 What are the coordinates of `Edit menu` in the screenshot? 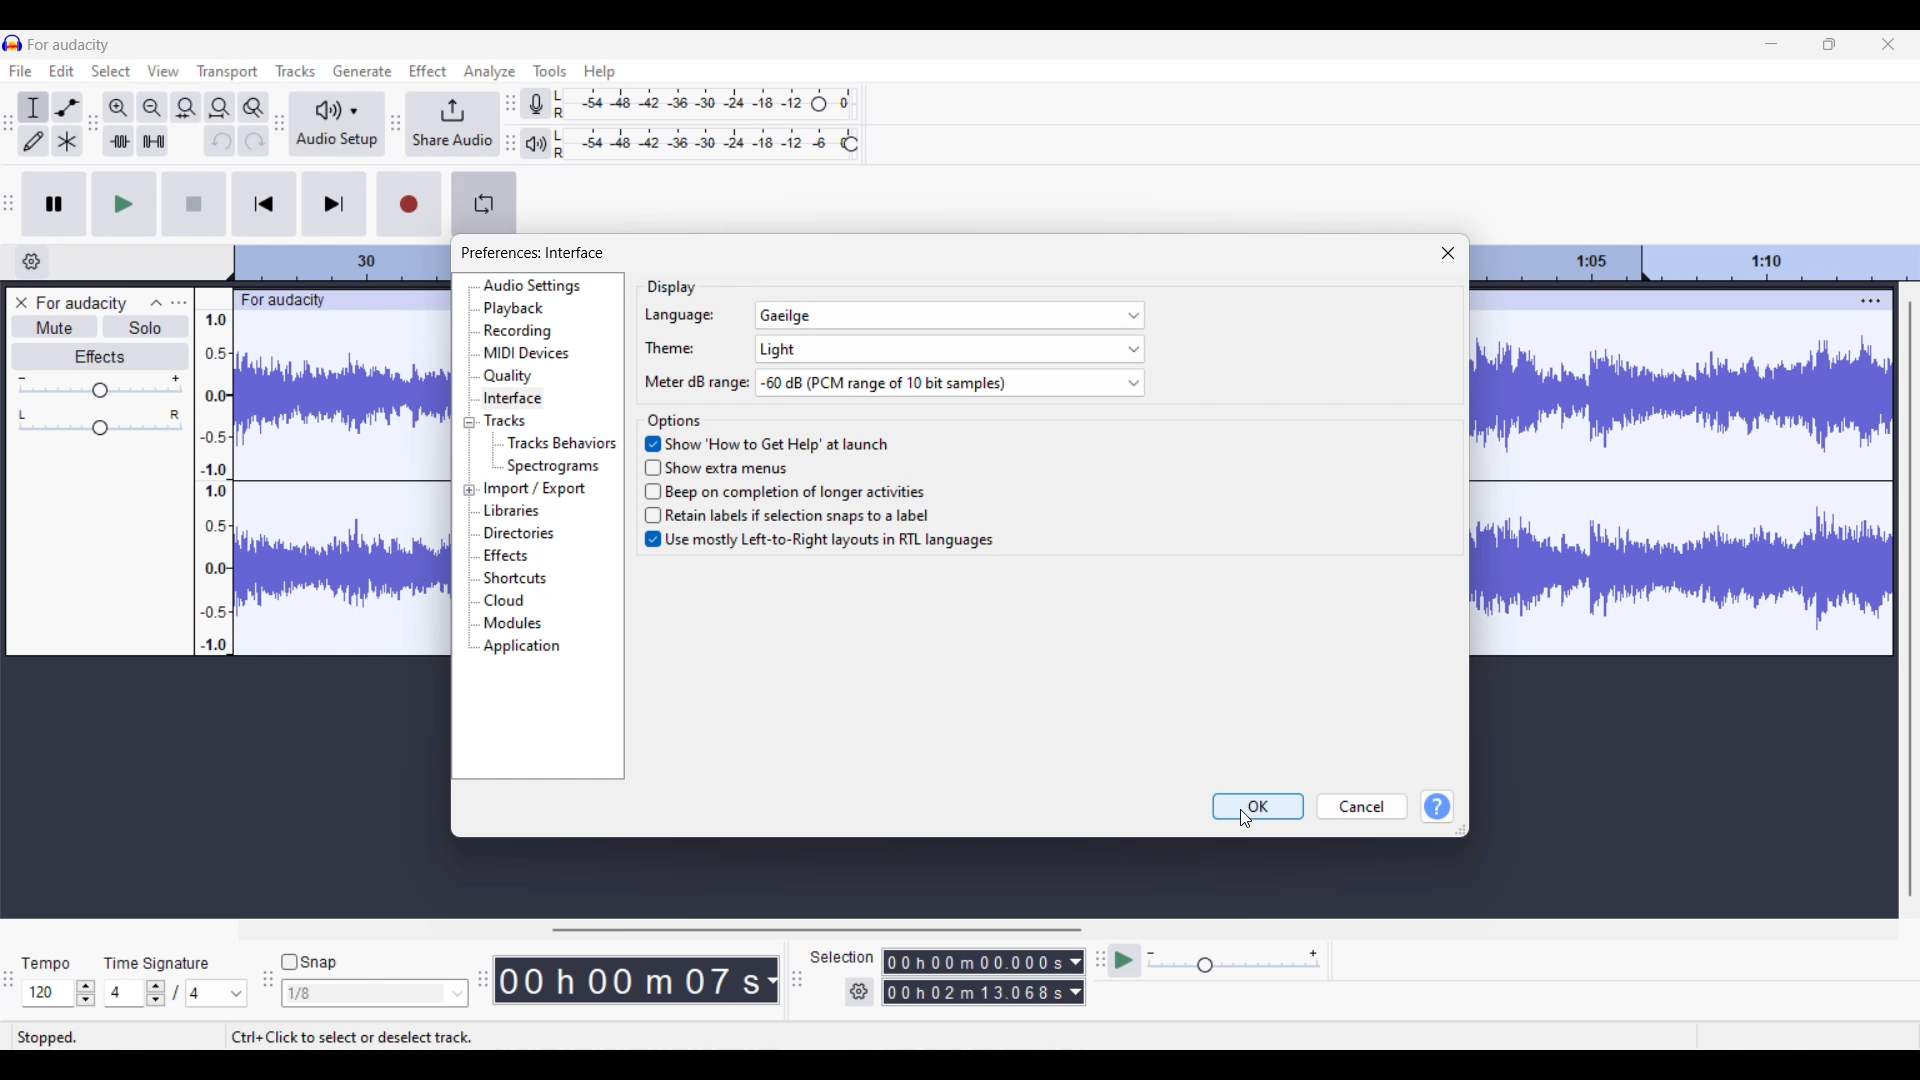 It's located at (61, 70).